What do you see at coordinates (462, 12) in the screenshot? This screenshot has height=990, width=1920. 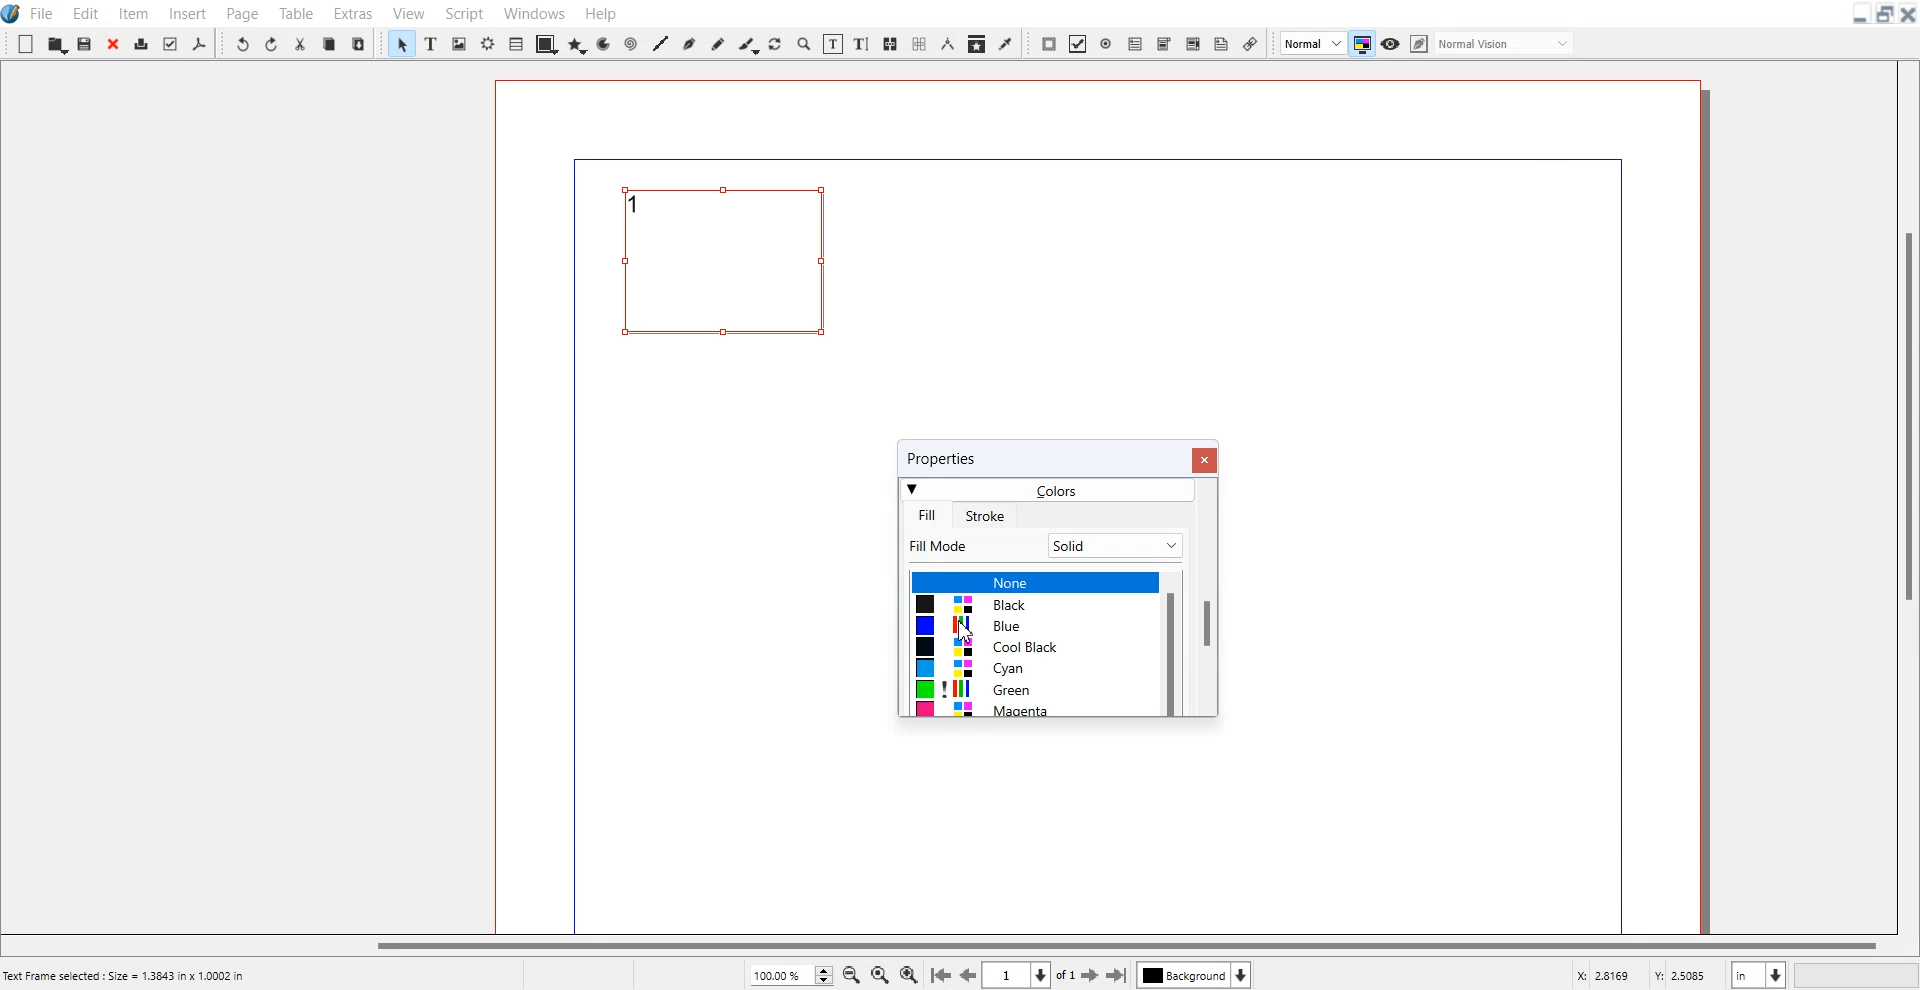 I see `Script` at bounding box center [462, 12].